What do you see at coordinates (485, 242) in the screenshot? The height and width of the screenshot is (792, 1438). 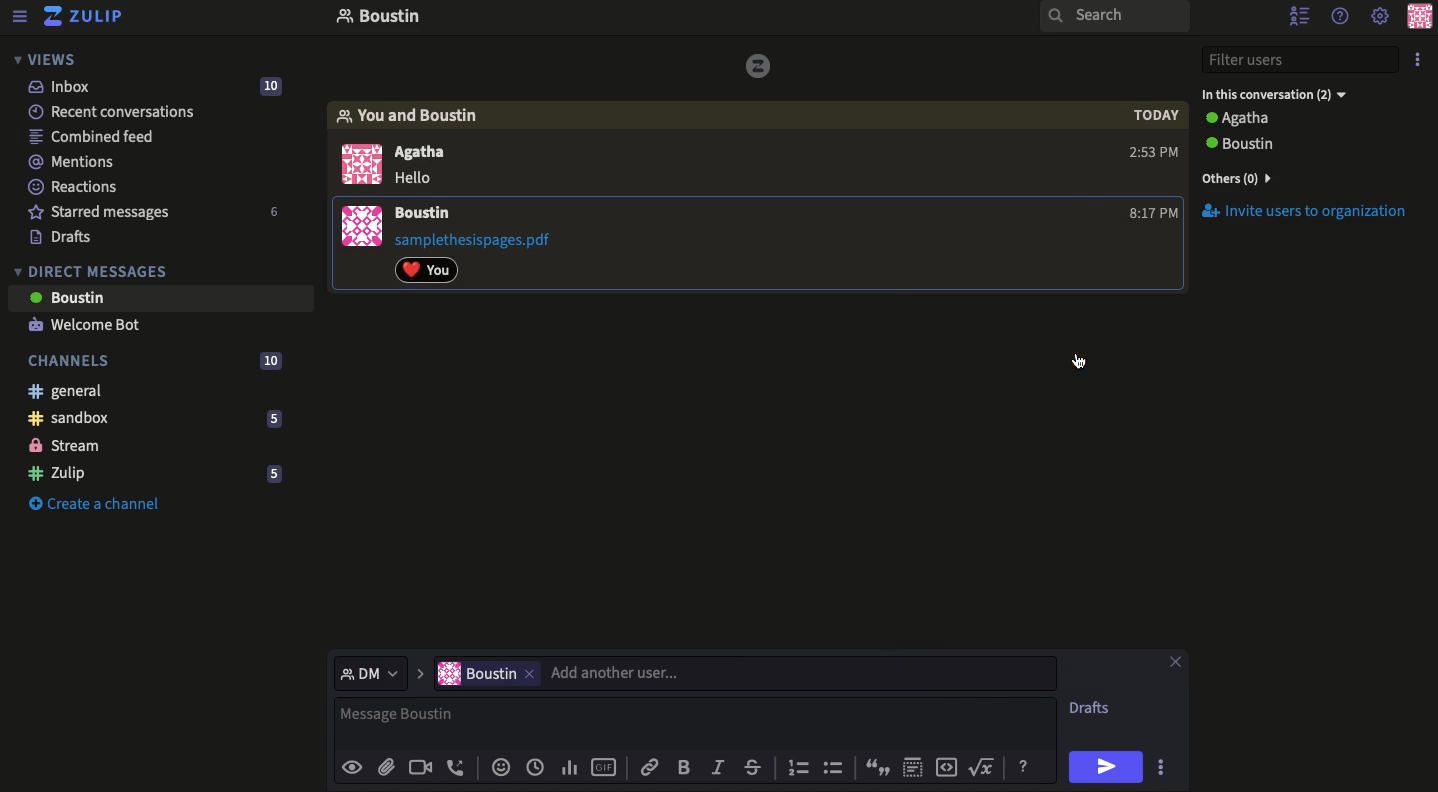 I see `File attachment` at bounding box center [485, 242].